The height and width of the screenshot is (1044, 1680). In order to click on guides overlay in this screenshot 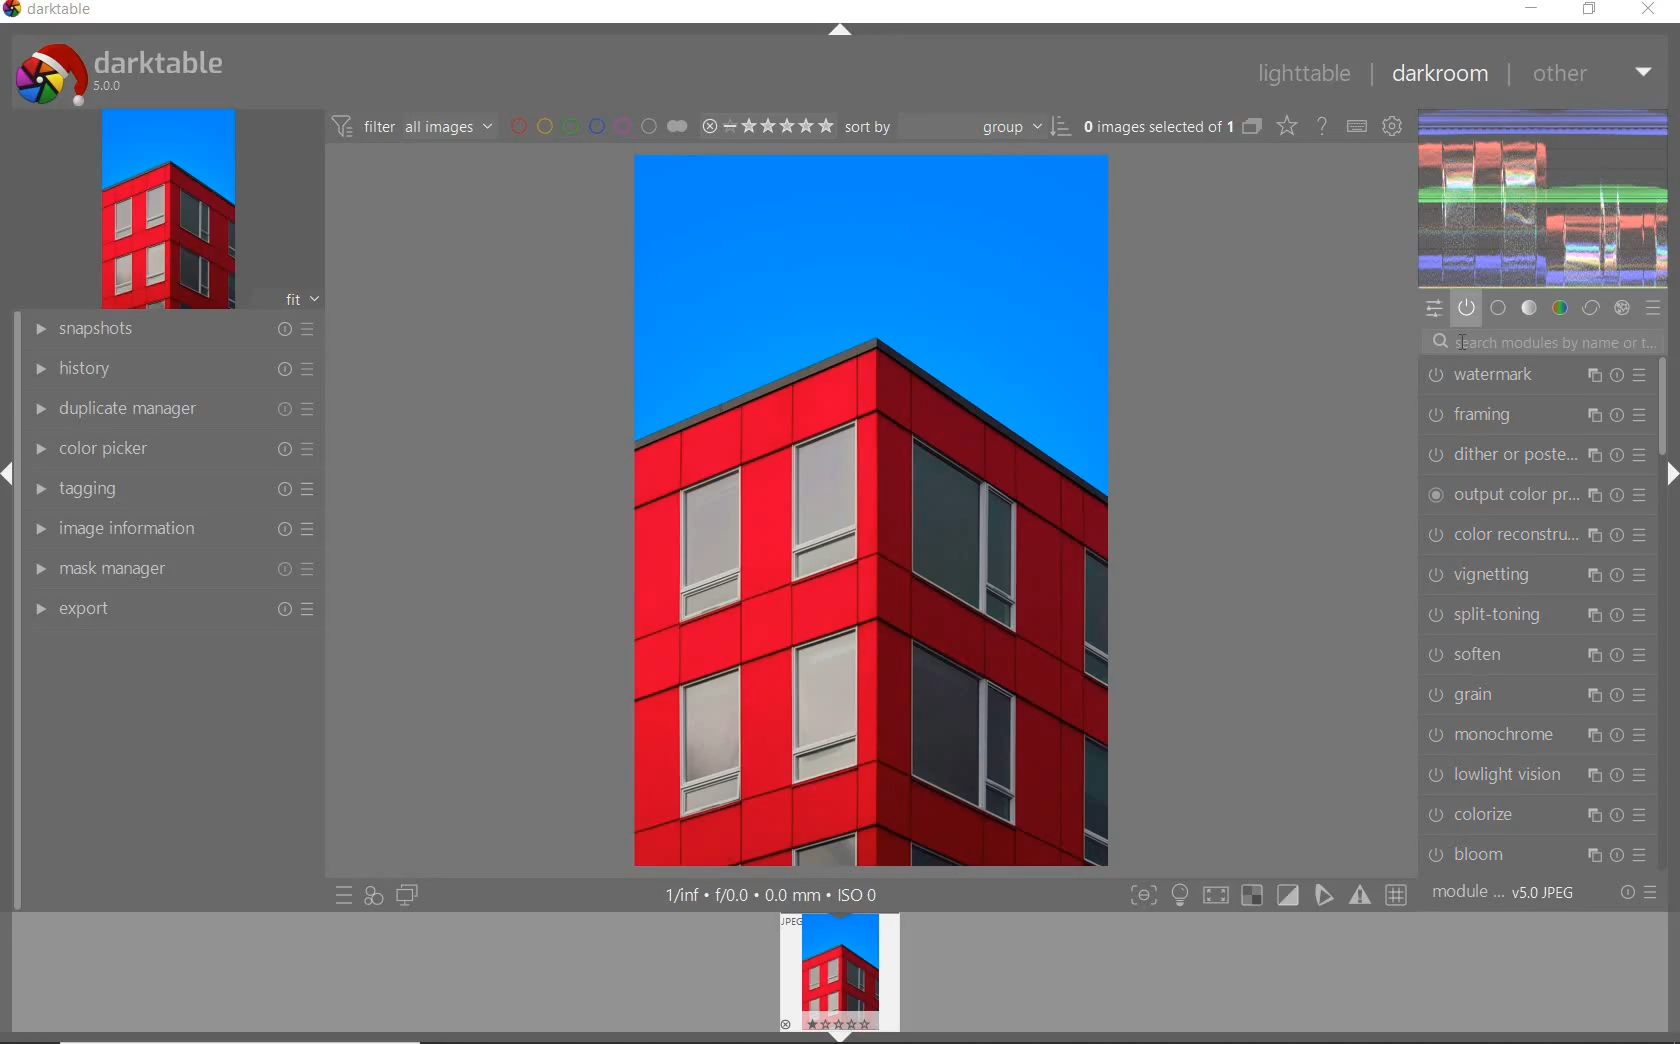, I will do `click(1323, 896)`.